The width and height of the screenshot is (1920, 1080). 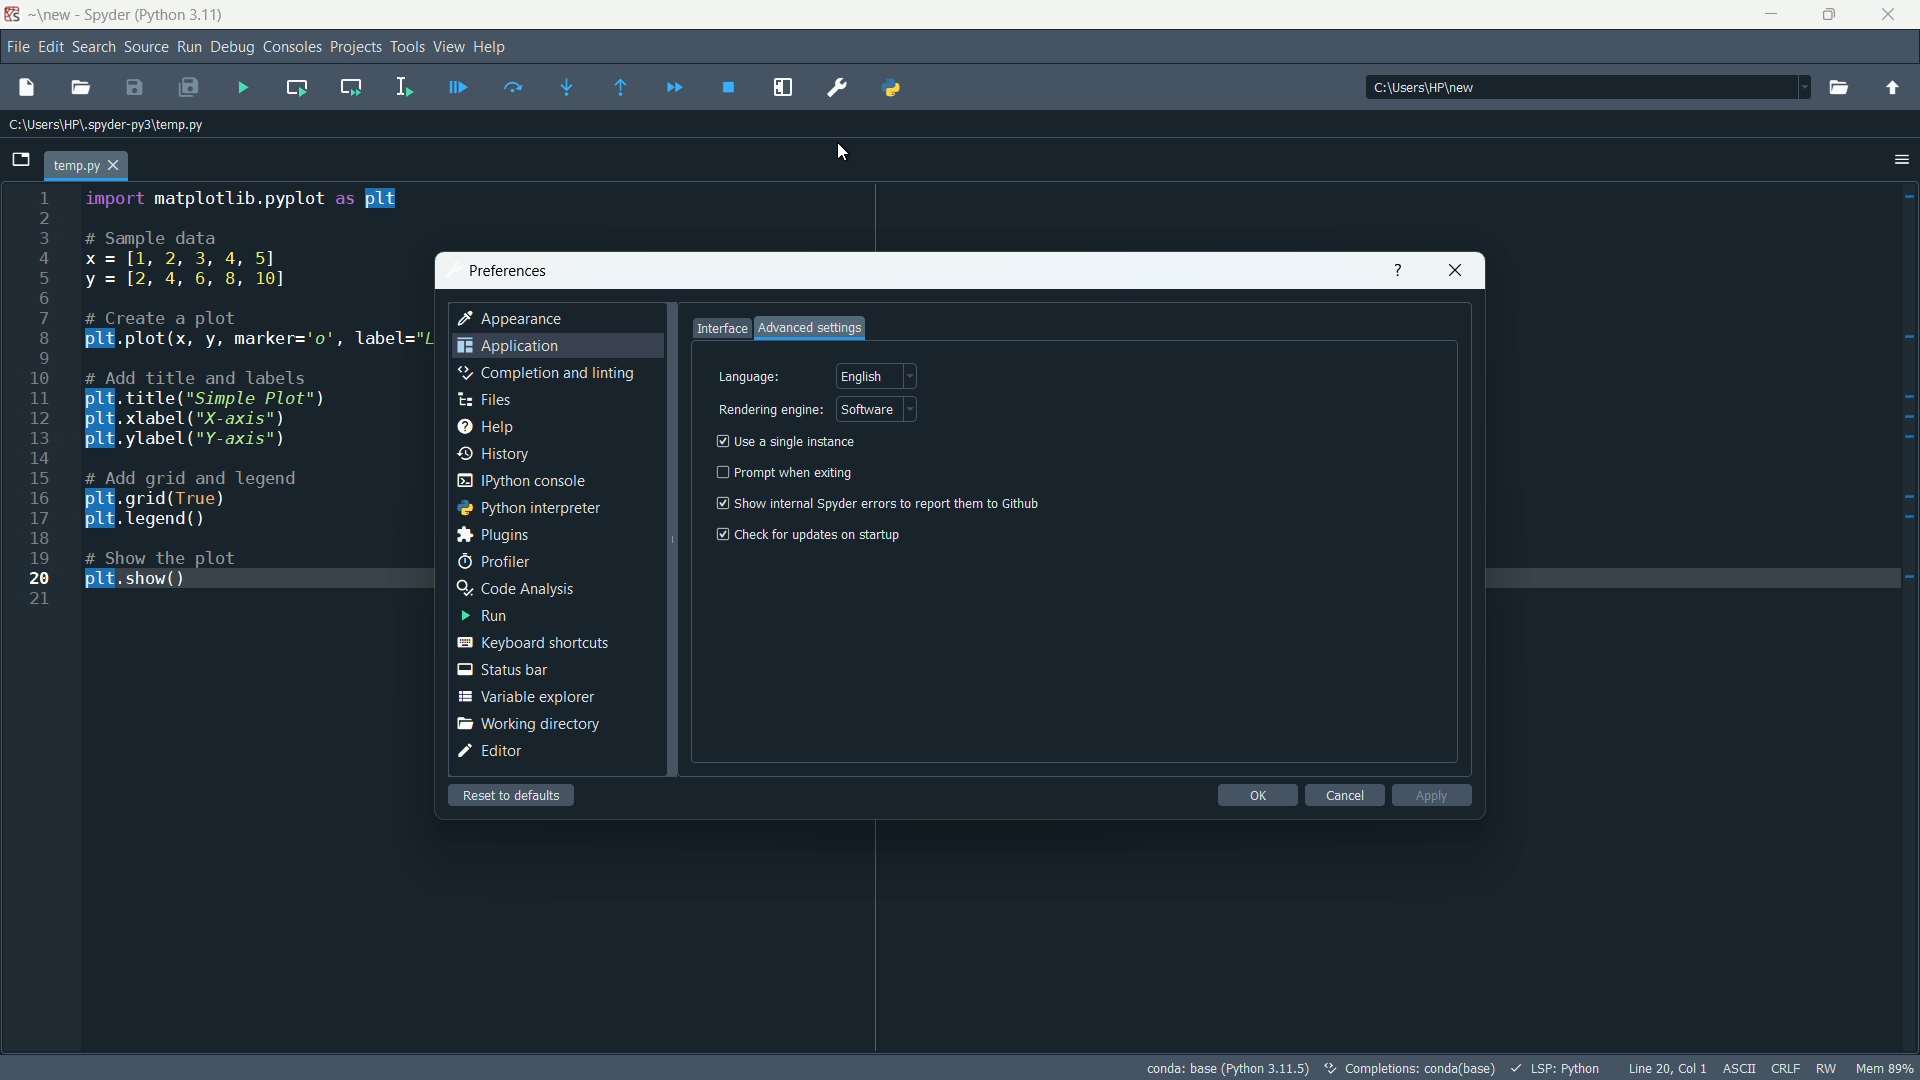 I want to click on history, so click(x=490, y=454).